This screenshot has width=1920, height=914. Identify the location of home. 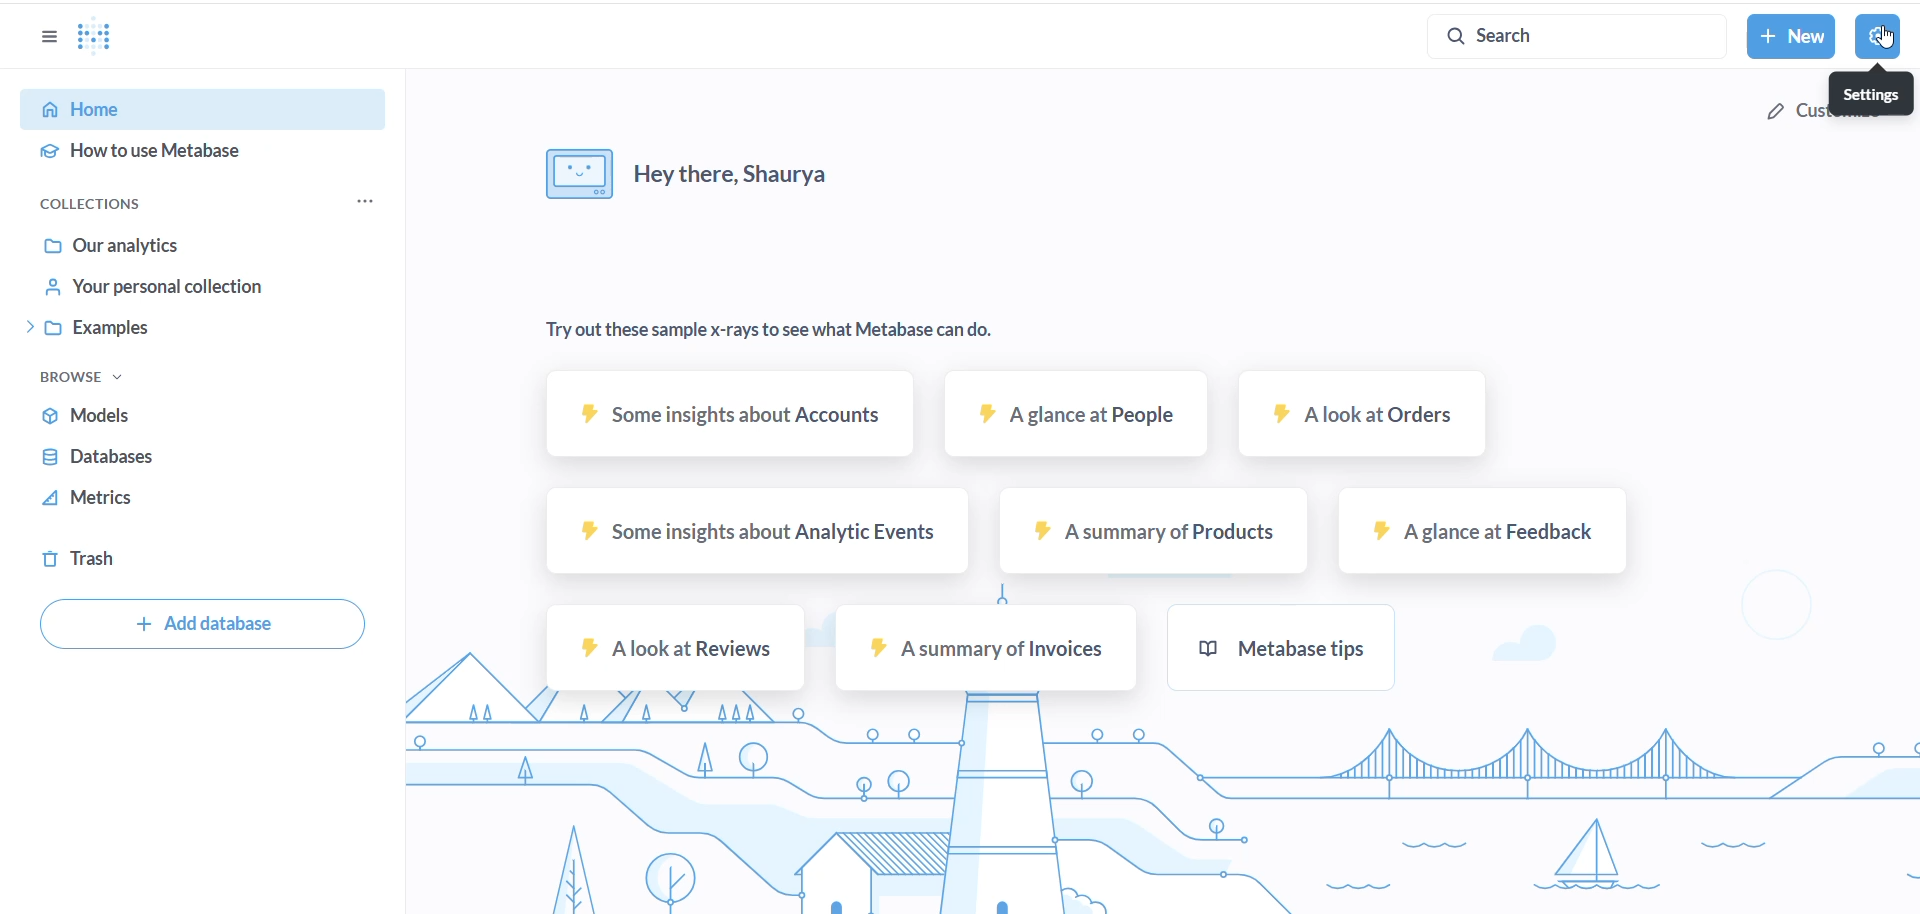
(202, 107).